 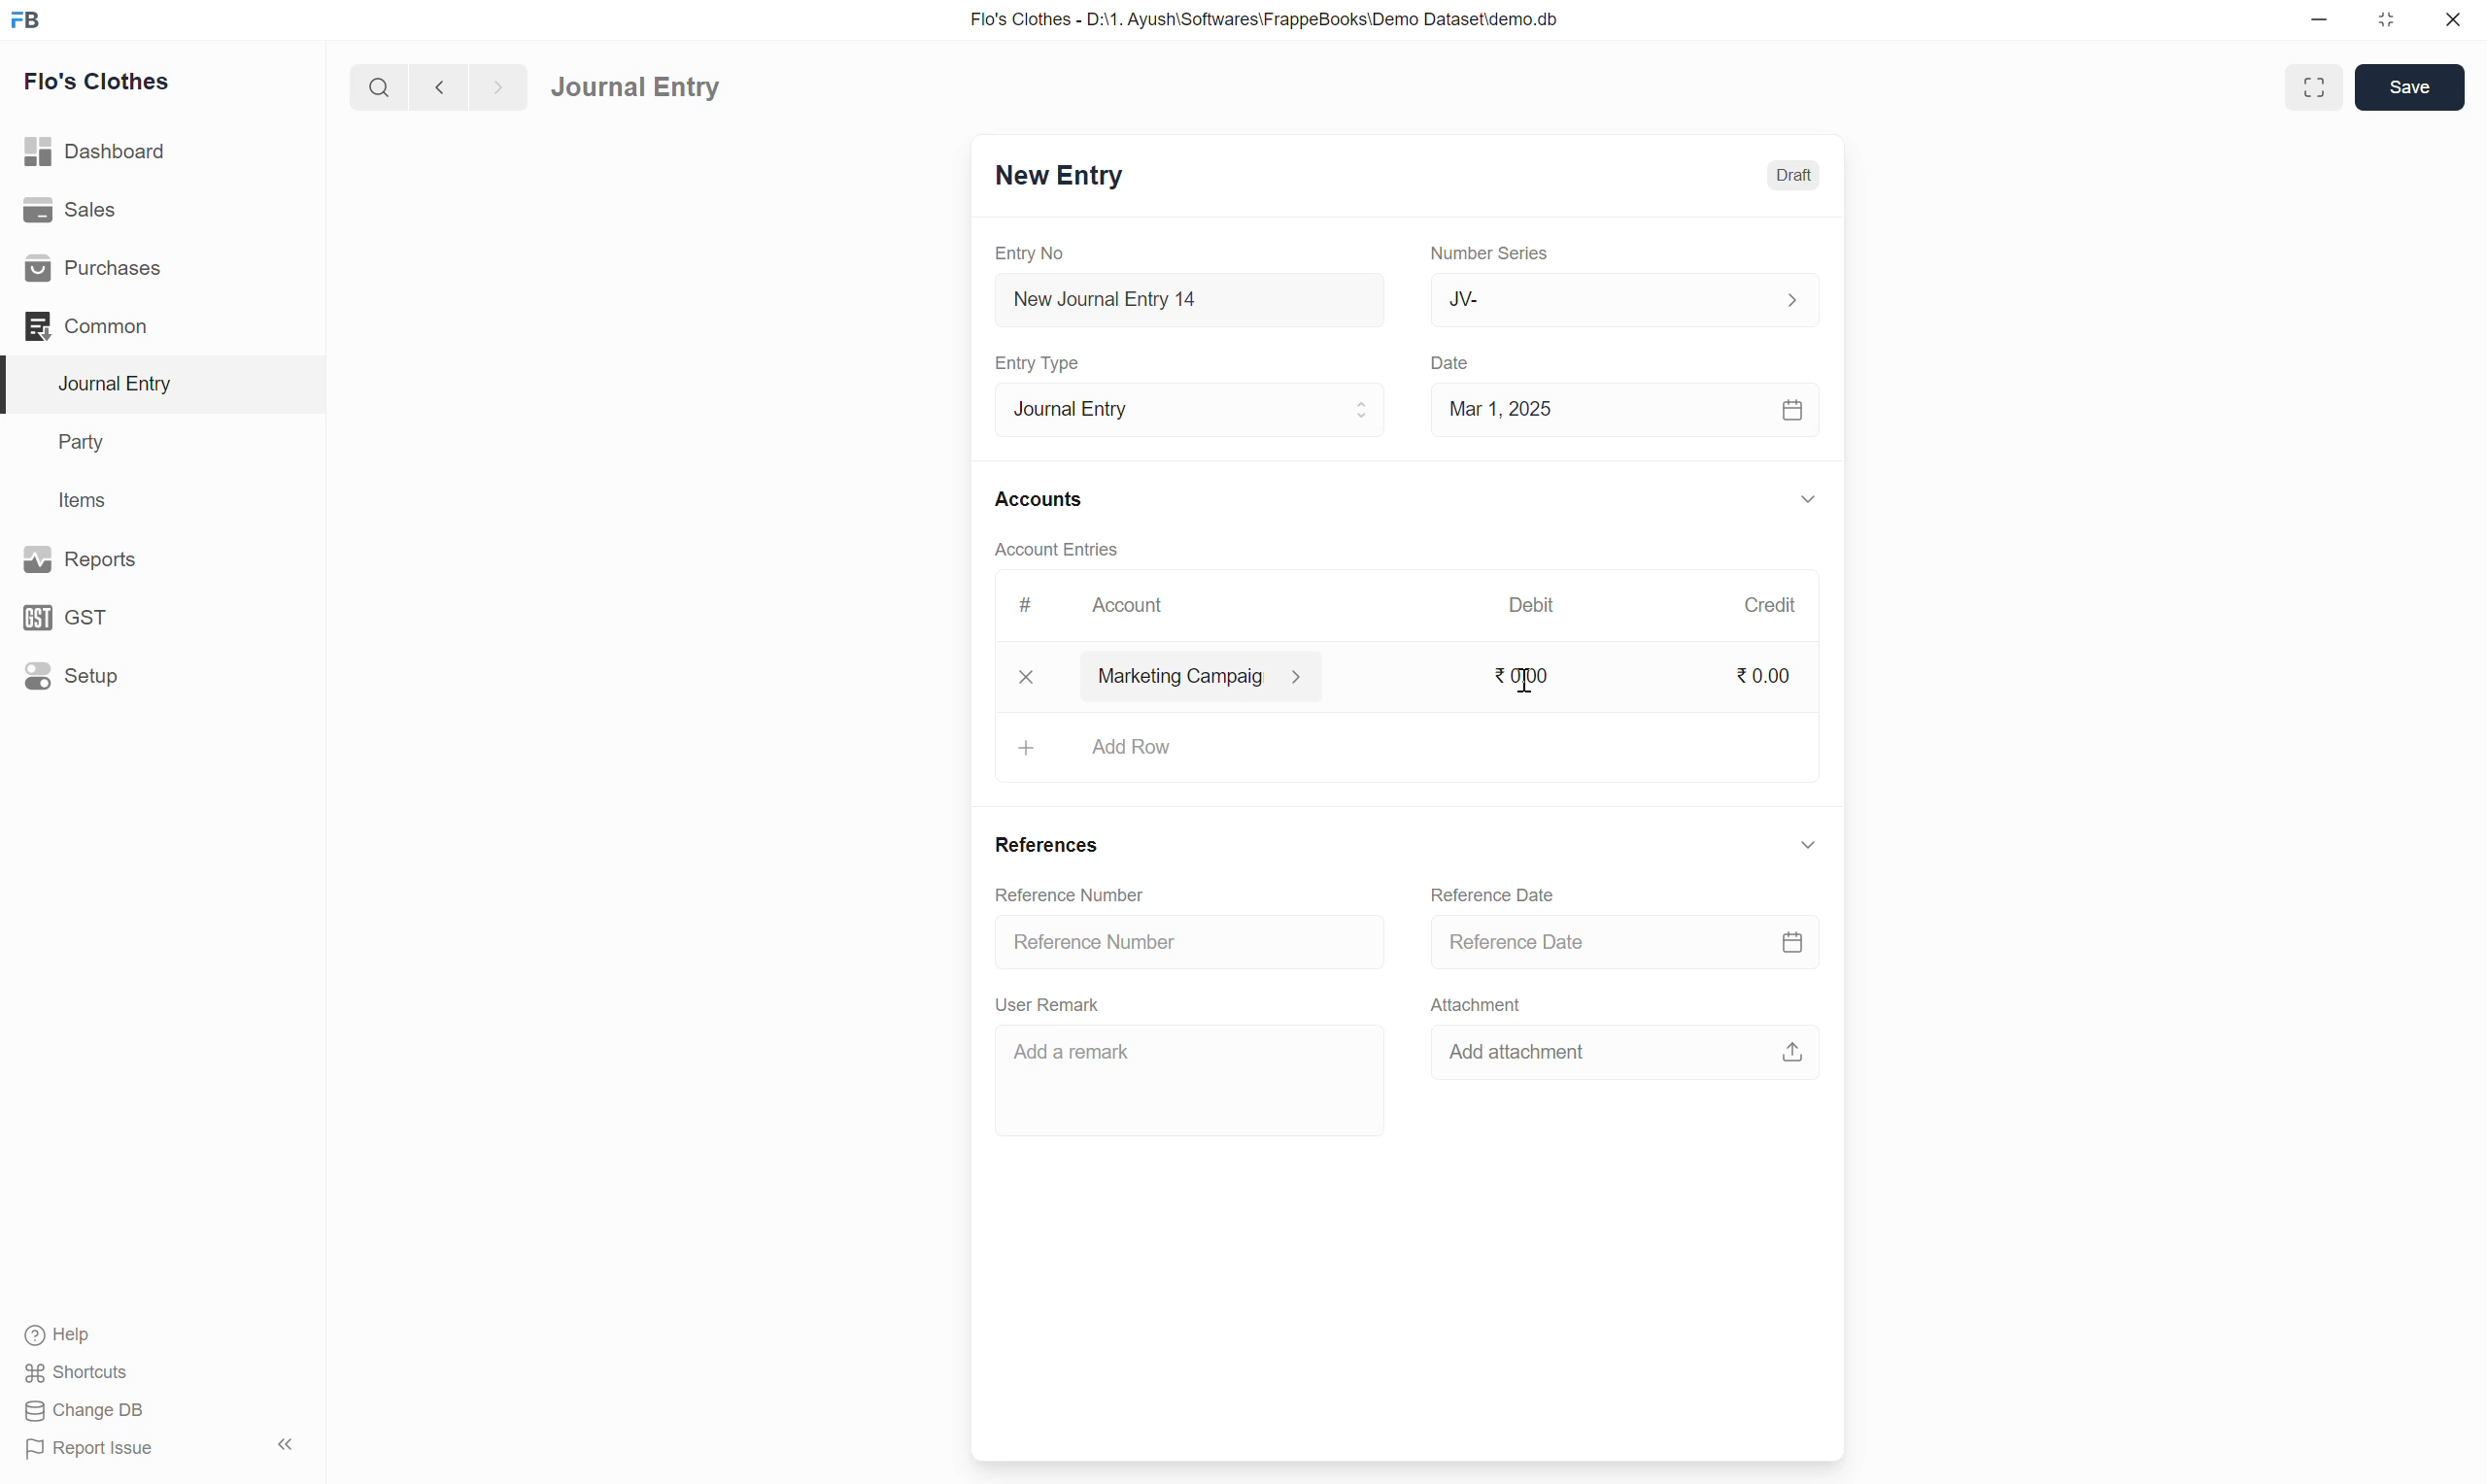 I want to click on minimize, so click(x=2320, y=21).